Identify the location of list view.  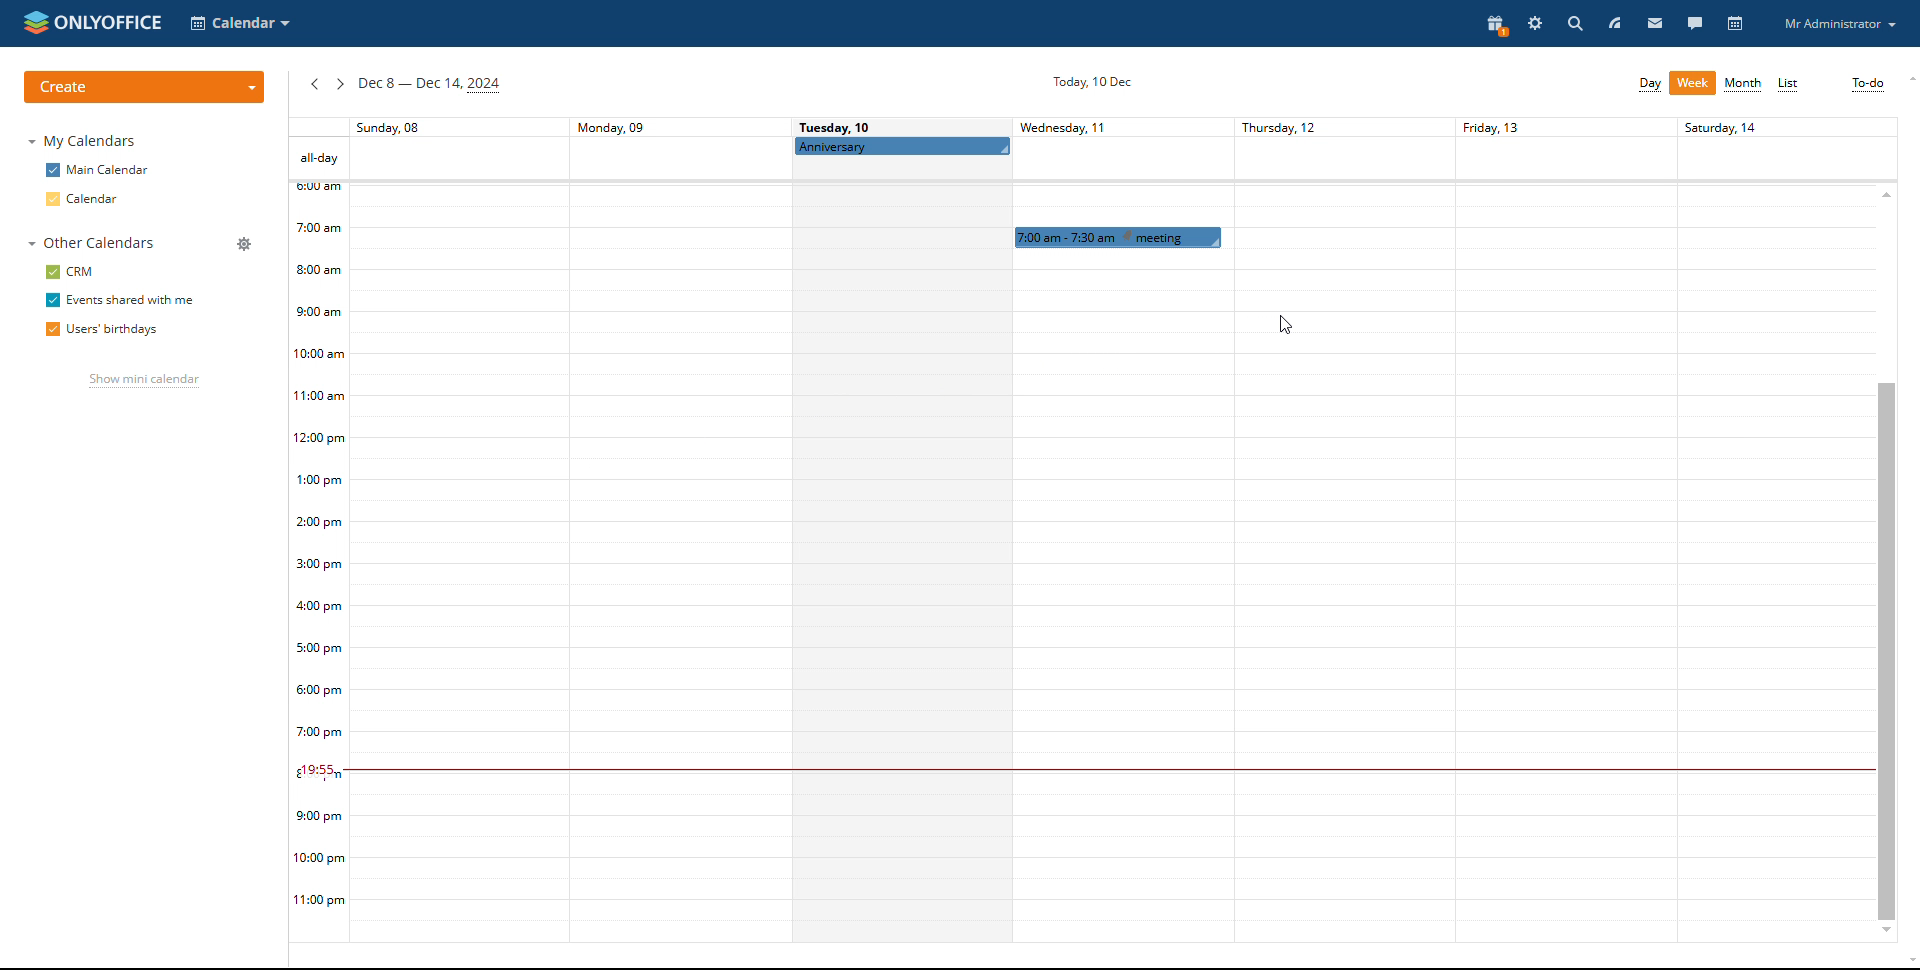
(1789, 85).